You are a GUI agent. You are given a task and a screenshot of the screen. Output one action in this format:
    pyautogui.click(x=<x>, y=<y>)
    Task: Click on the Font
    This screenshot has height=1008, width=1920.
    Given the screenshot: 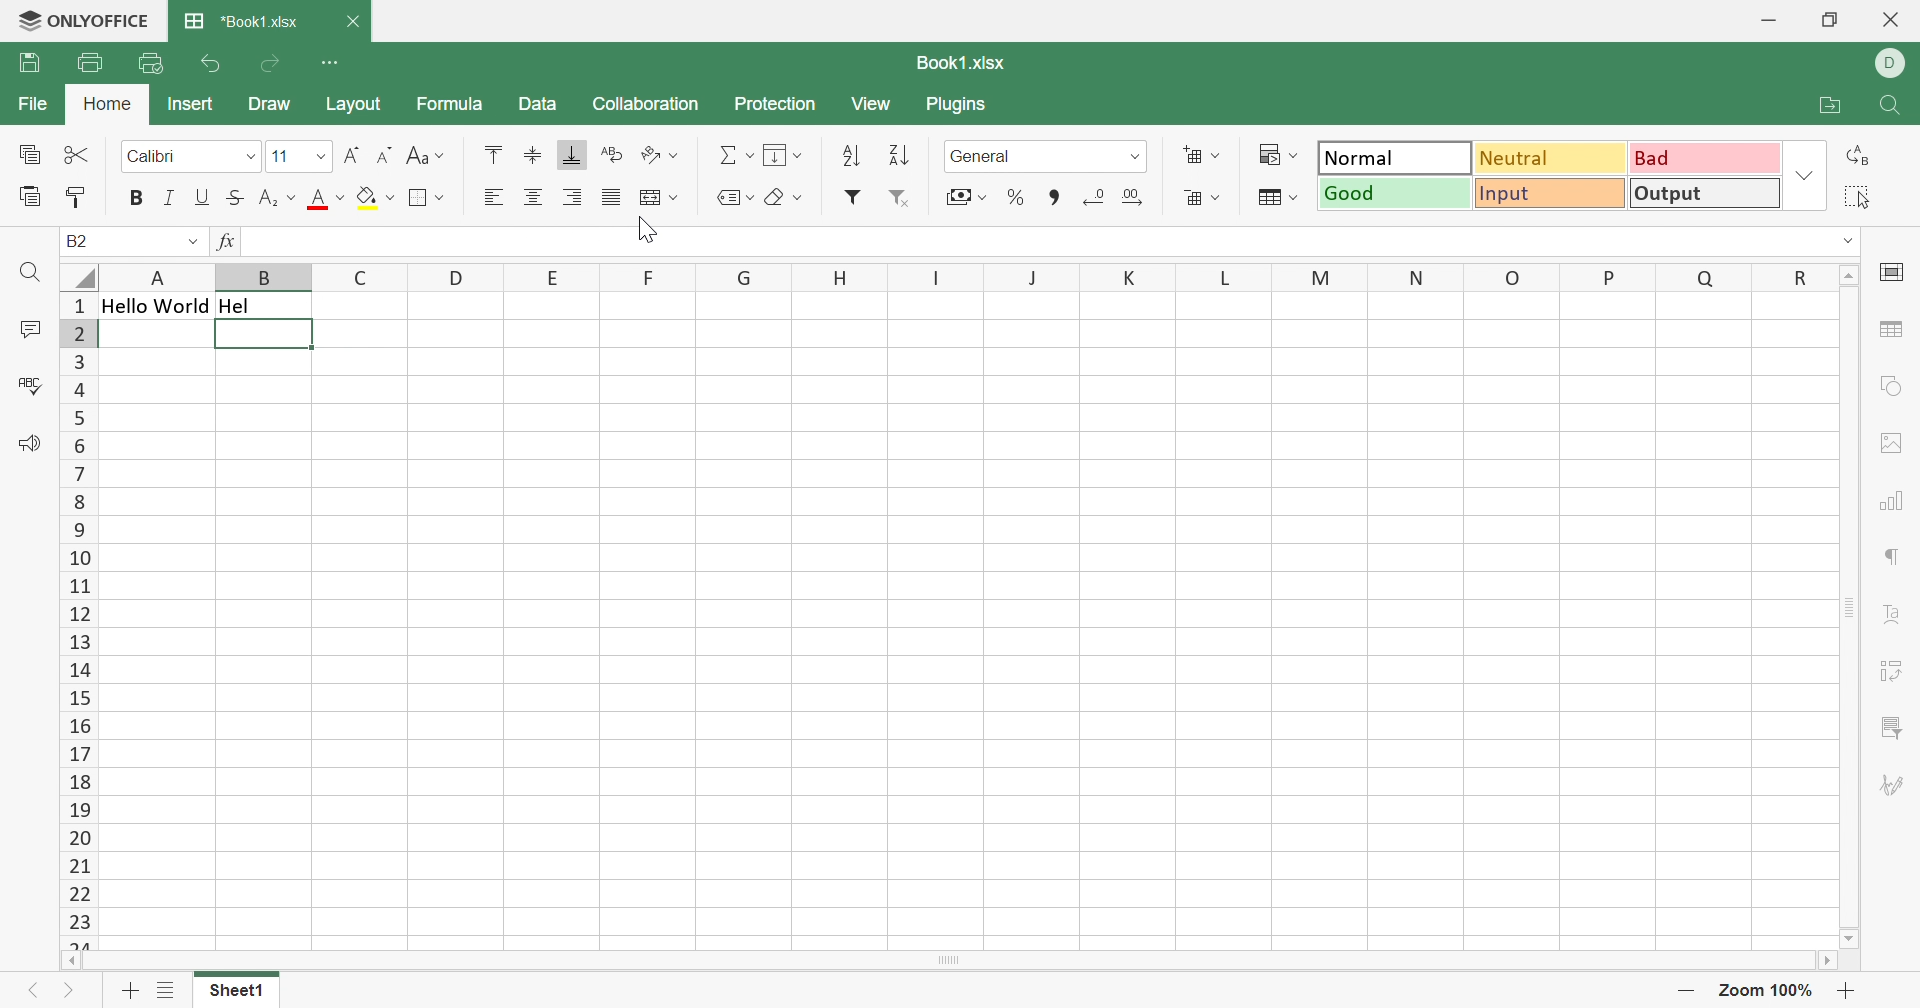 What is the action you would take?
    pyautogui.click(x=189, y=157)
    